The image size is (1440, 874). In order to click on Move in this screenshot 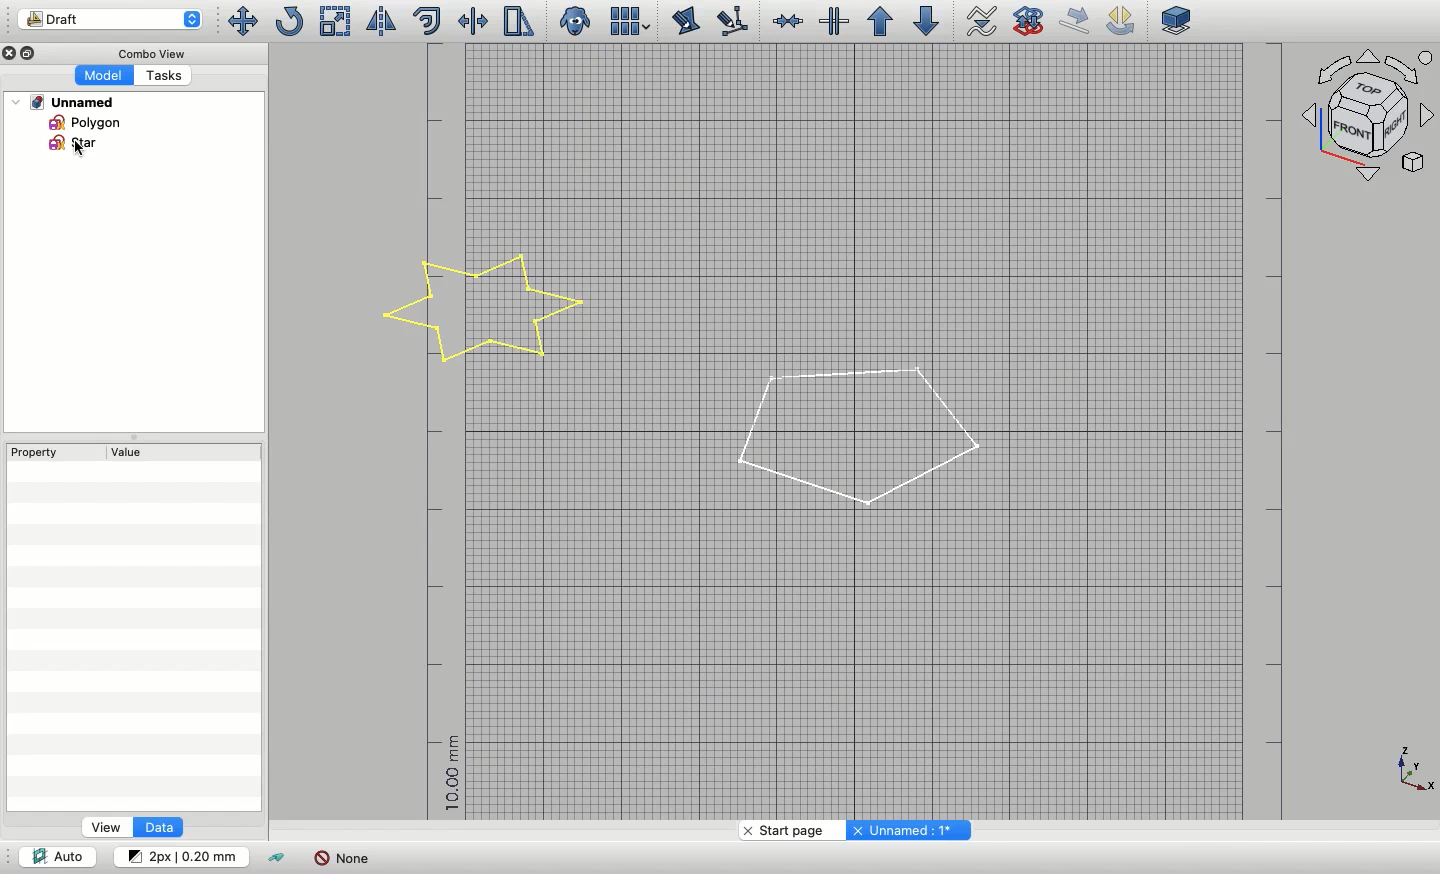, I will do `click(241, 21)`.